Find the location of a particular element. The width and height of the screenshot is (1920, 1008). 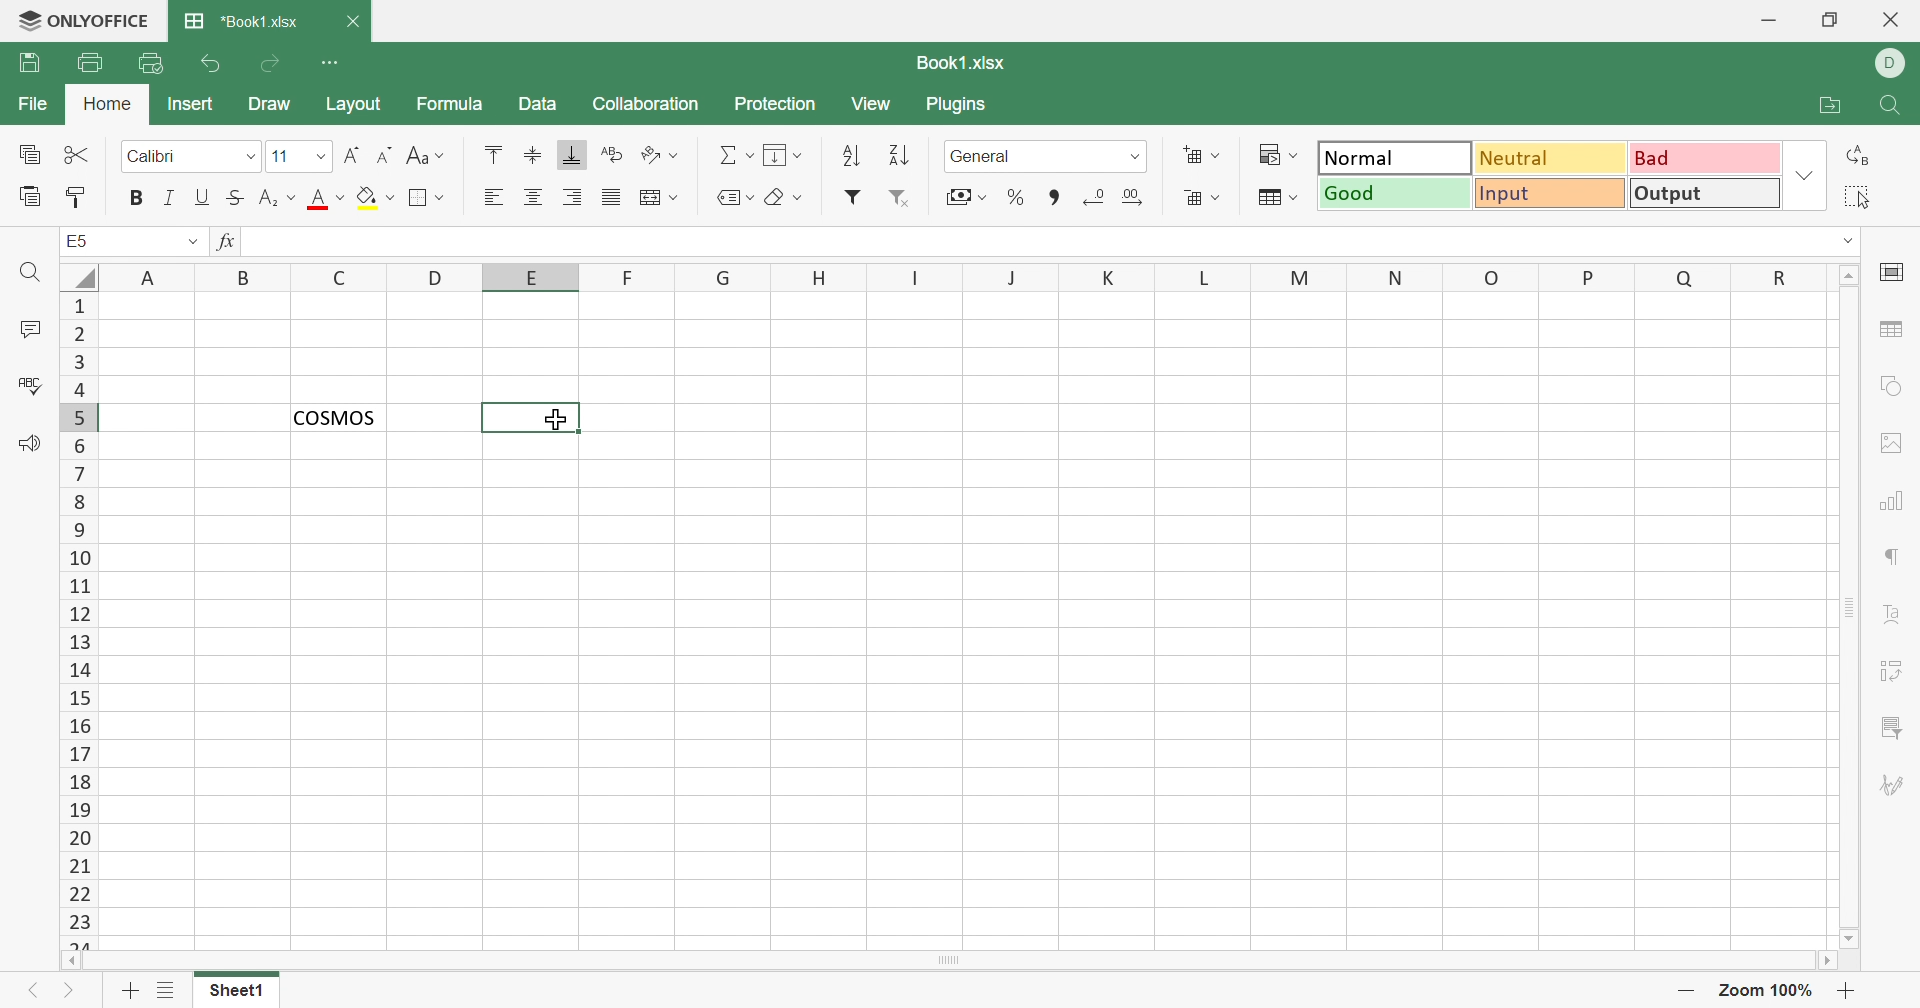

Italic is located at coordinates (169, 198).